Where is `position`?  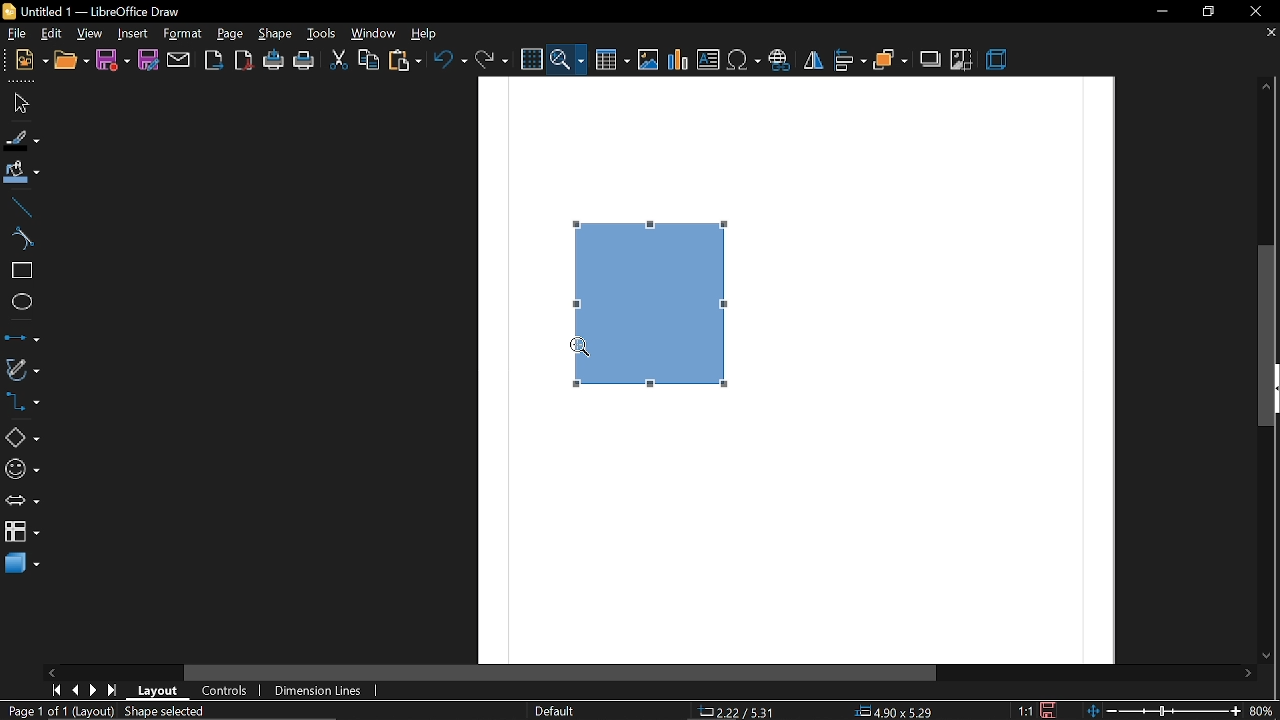
position is located at coordinates (894, 712).